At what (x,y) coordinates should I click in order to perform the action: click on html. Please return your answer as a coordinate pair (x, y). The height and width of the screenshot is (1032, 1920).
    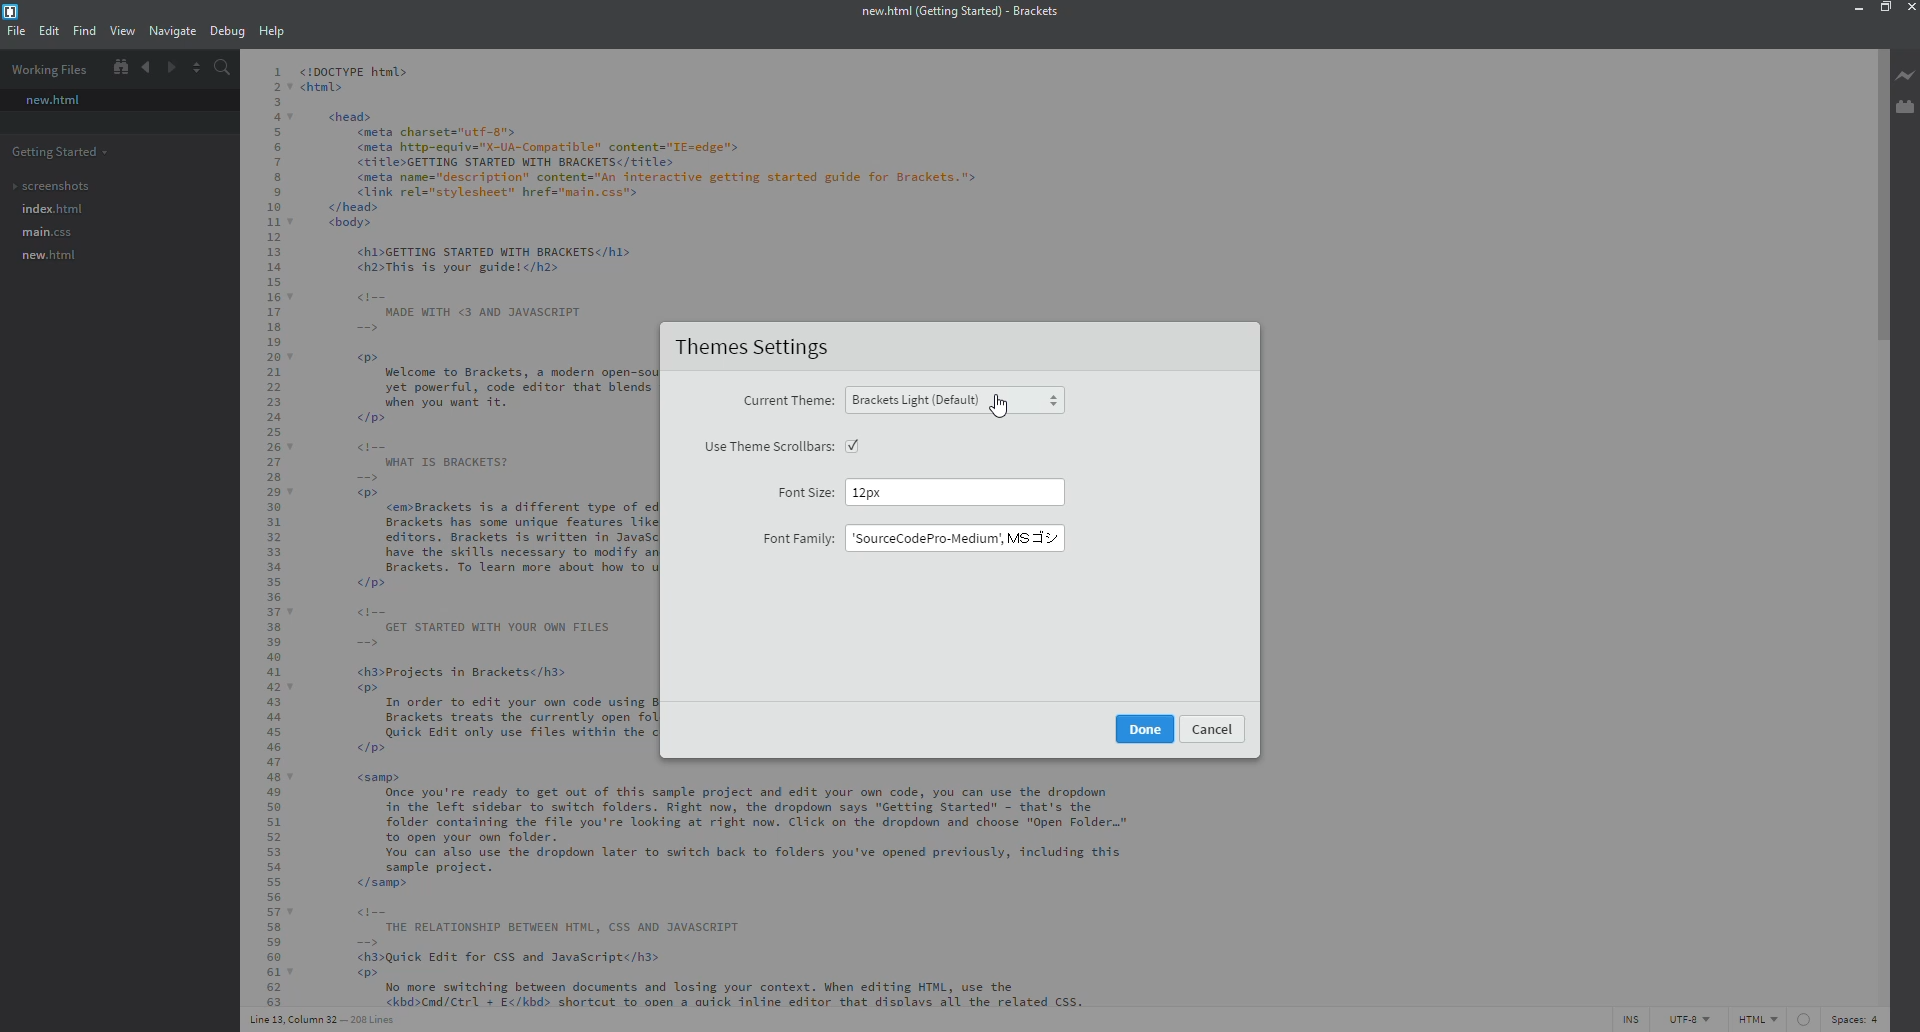
    Looking at the image, I should click on (1775, 1019).